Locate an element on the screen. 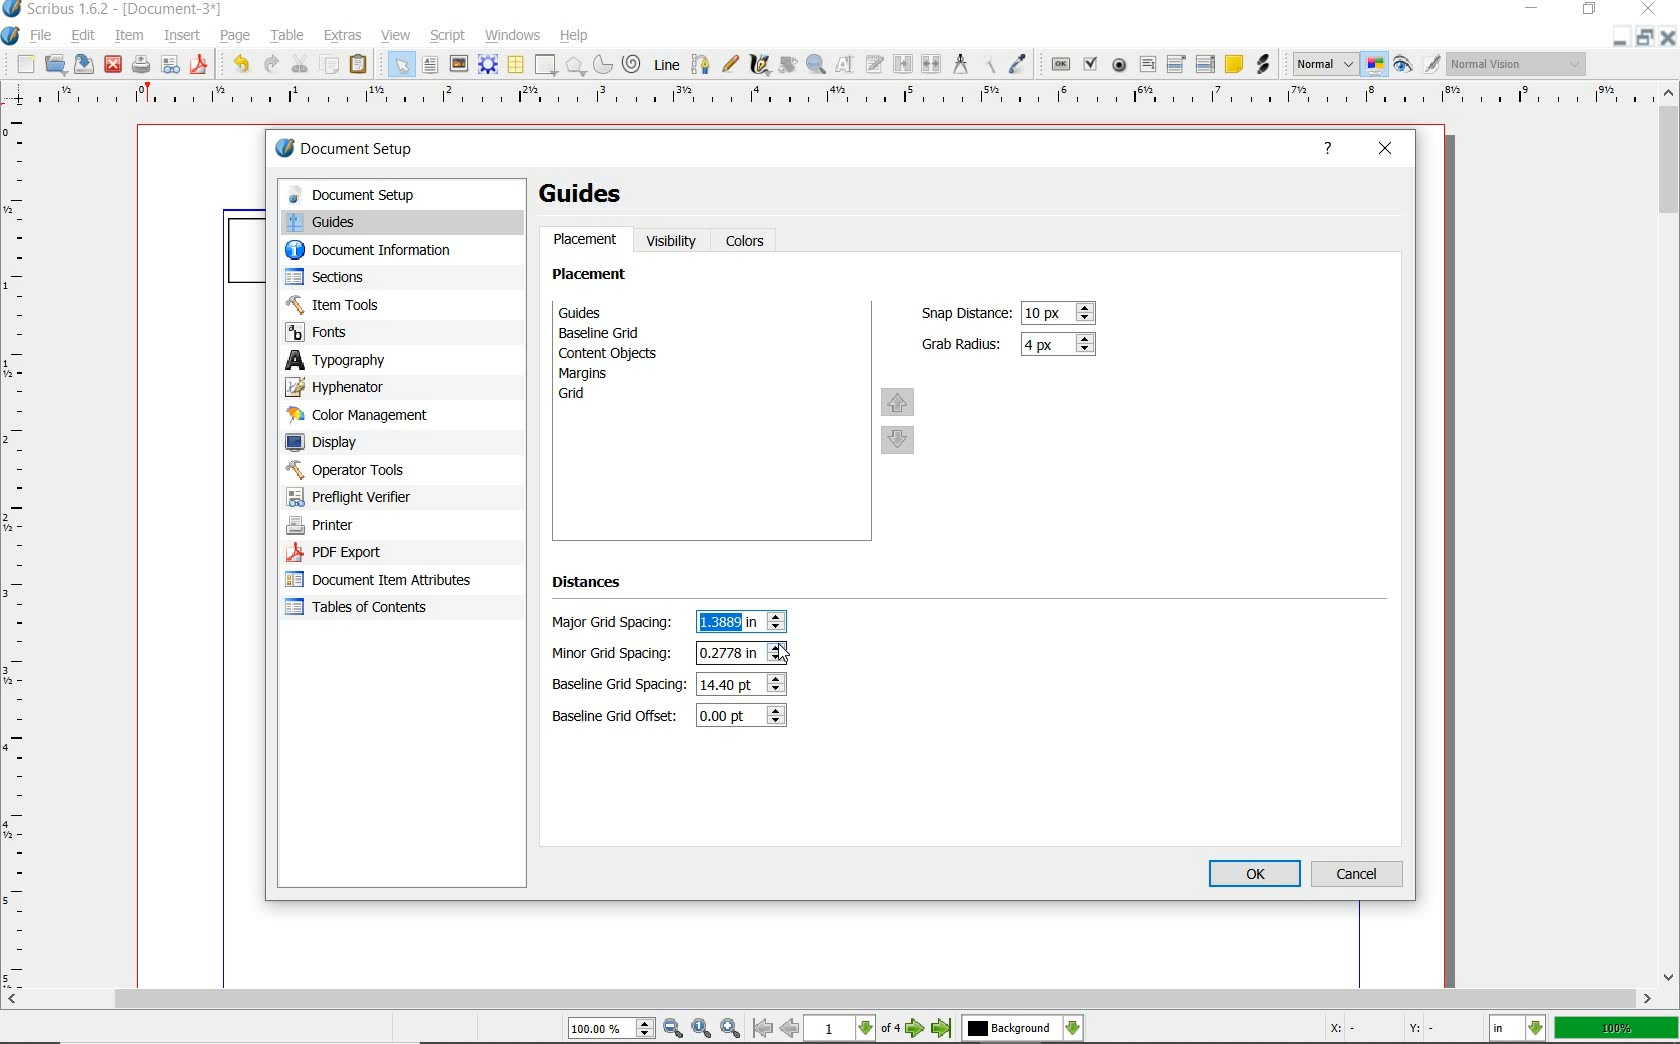 The height and width of the screenshot is (1044, 1680). select image preview mode is located at coordinates (1325, 63).